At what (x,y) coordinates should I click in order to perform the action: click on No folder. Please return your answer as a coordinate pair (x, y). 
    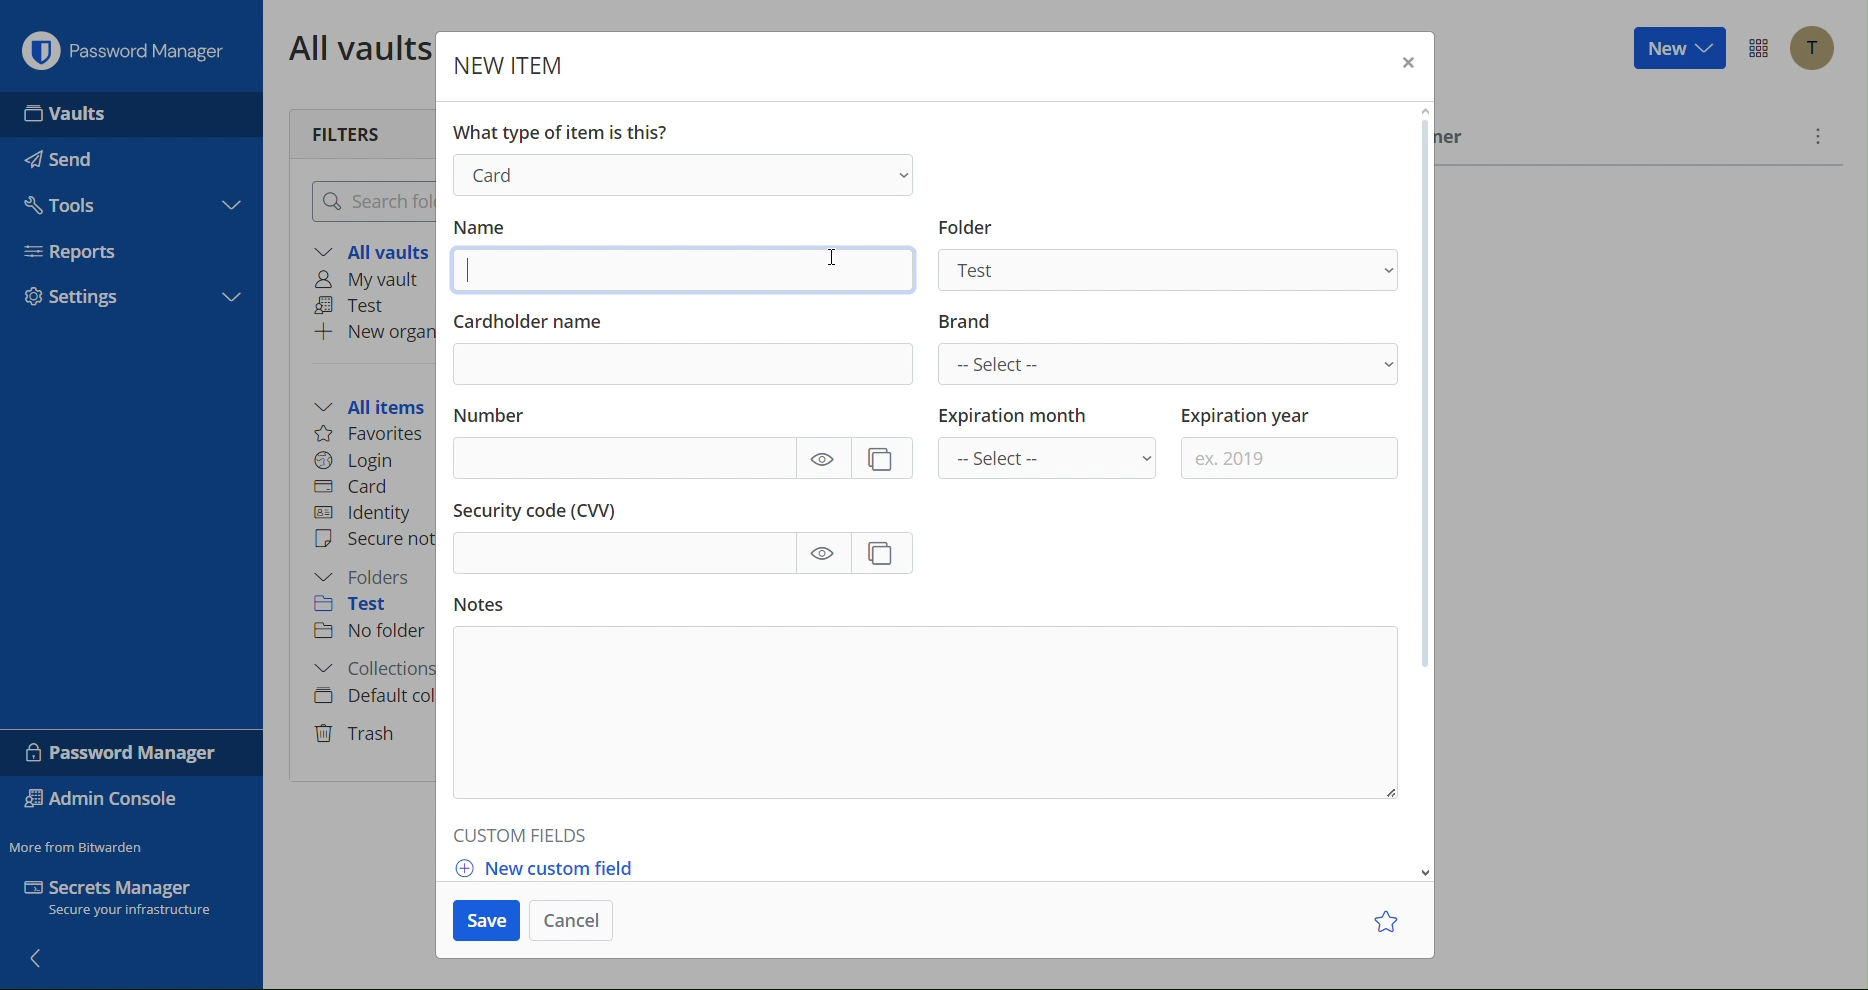
    Looking at the image, I should click on (379, 631).